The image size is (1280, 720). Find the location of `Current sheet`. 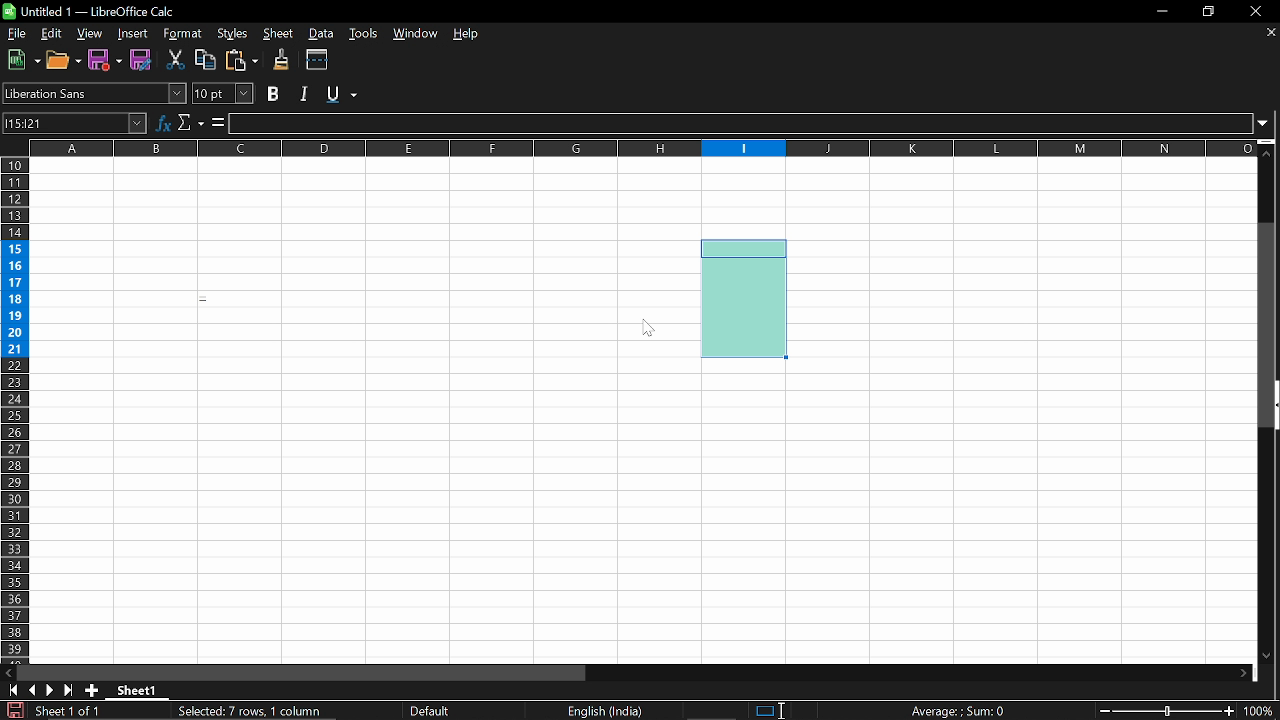

Current sheet is located at coordinates (136, 690).